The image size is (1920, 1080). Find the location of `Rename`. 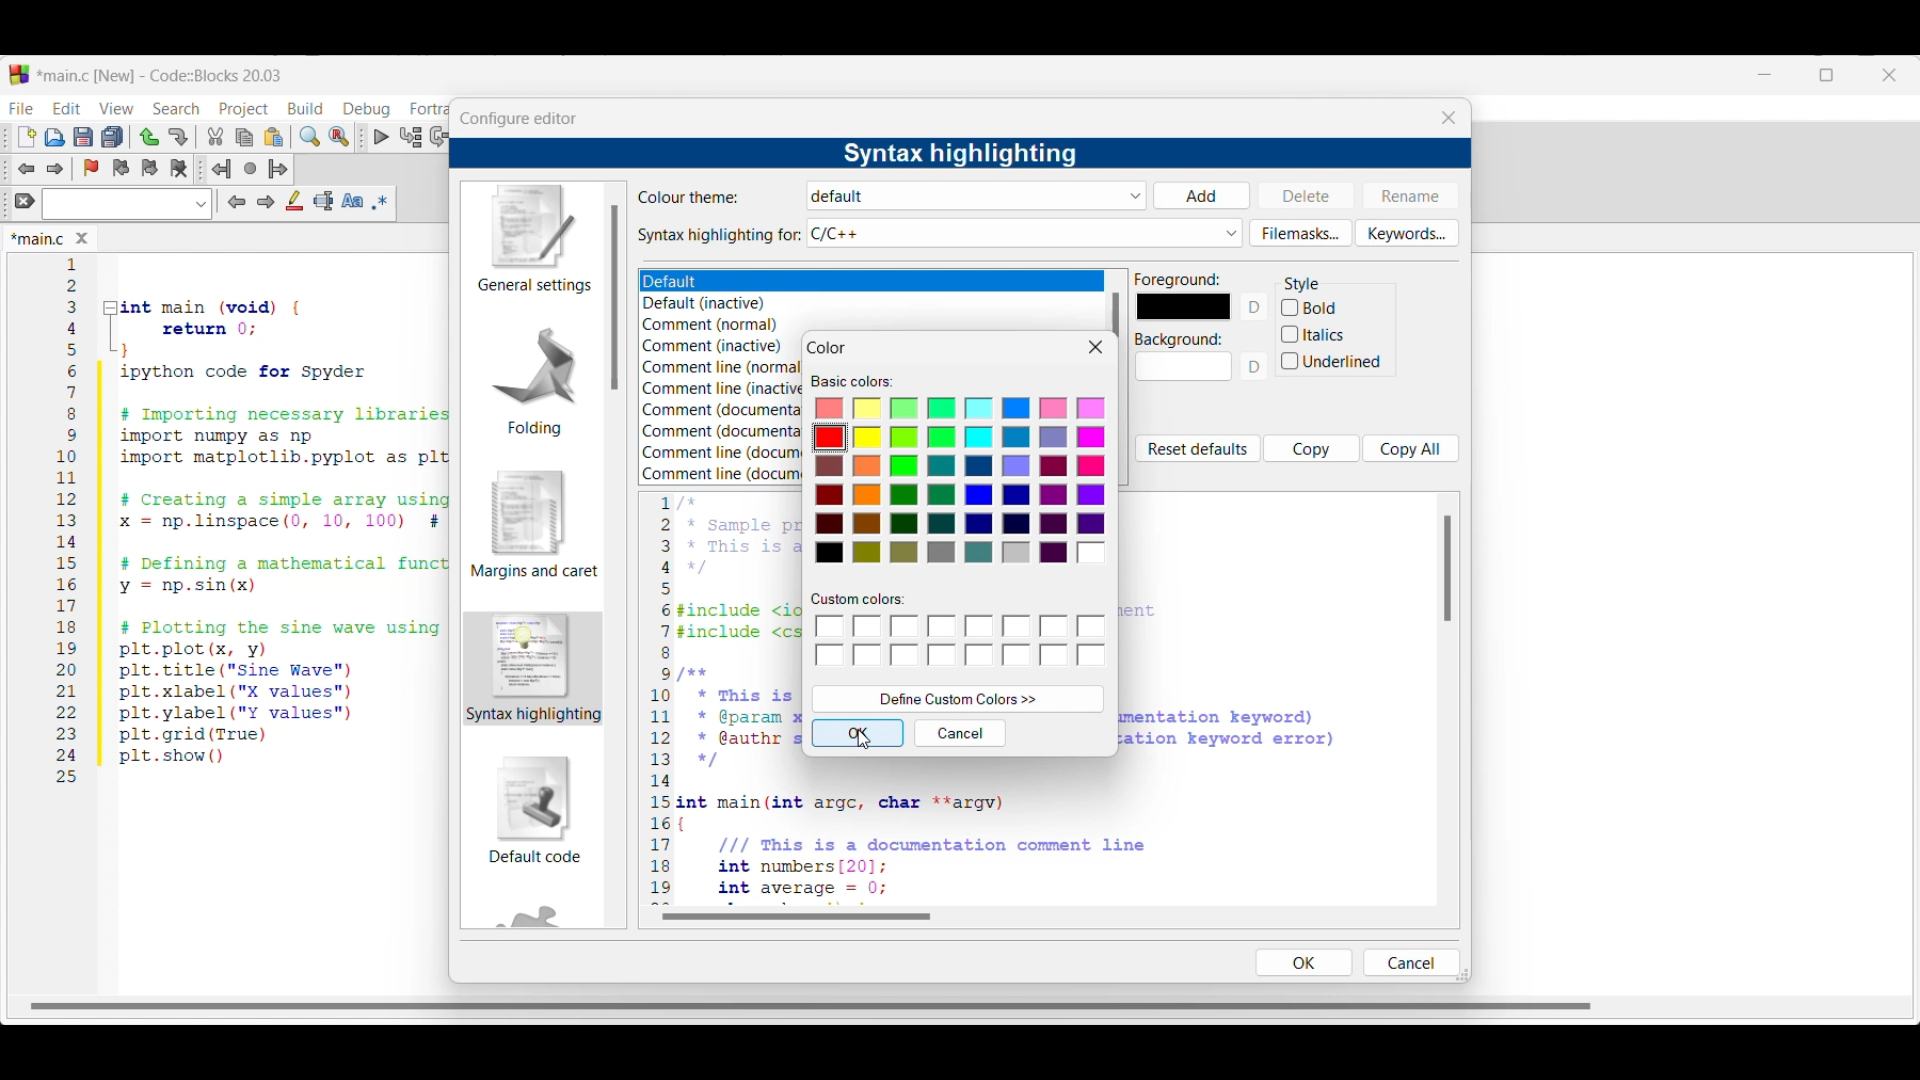

Rename is located at coordinates (1410, 195).